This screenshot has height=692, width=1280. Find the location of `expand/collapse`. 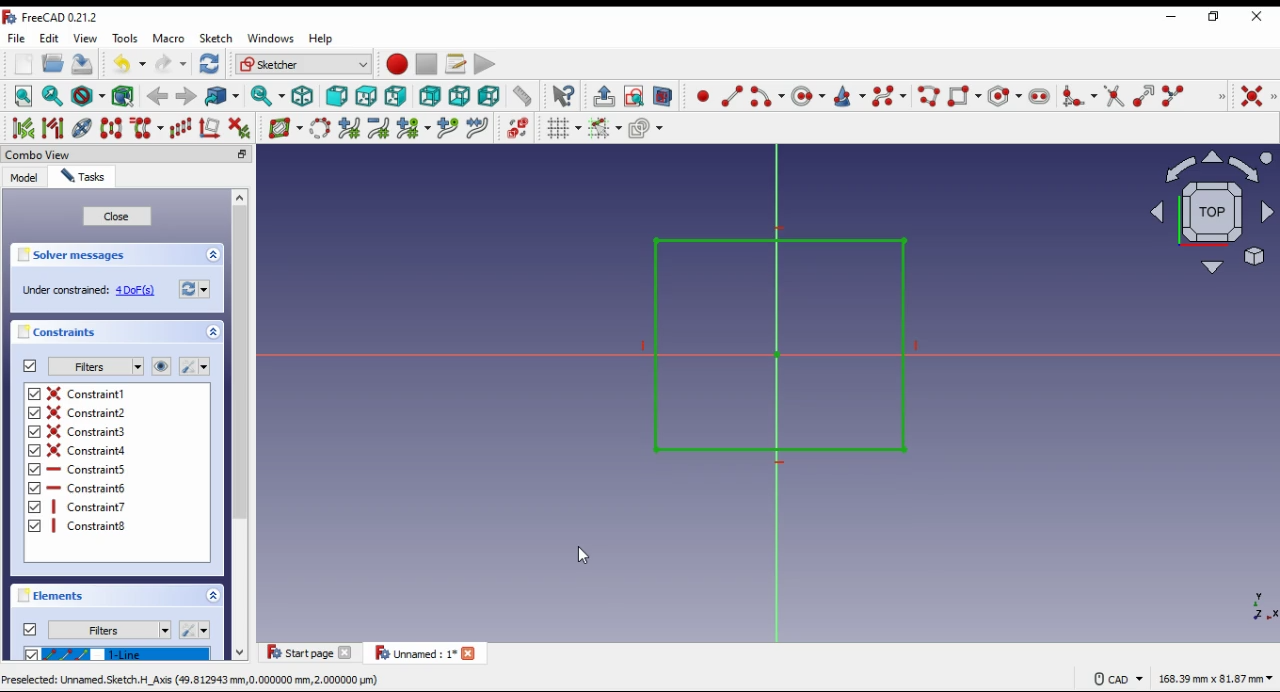

expand/collapse is located at coordinates (214, 332).